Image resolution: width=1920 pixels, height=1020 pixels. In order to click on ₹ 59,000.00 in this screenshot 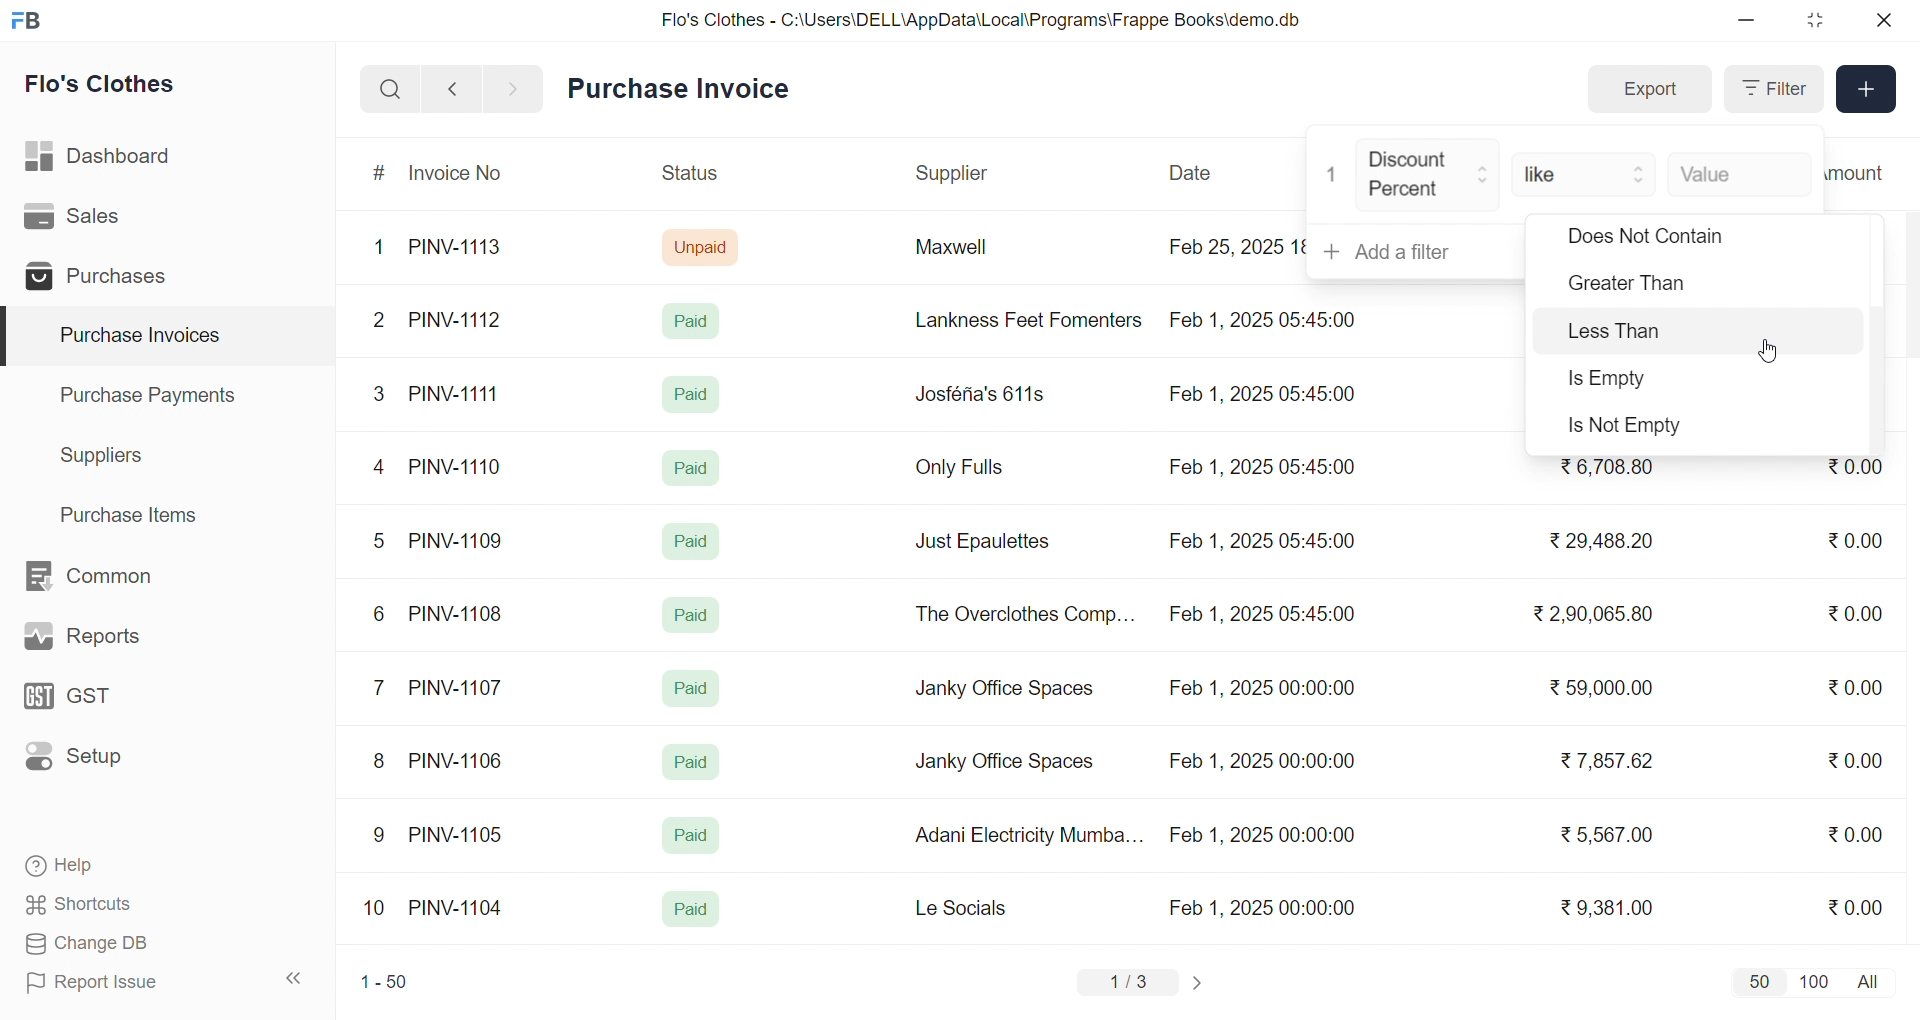, I will do `click(1607, 690)`.